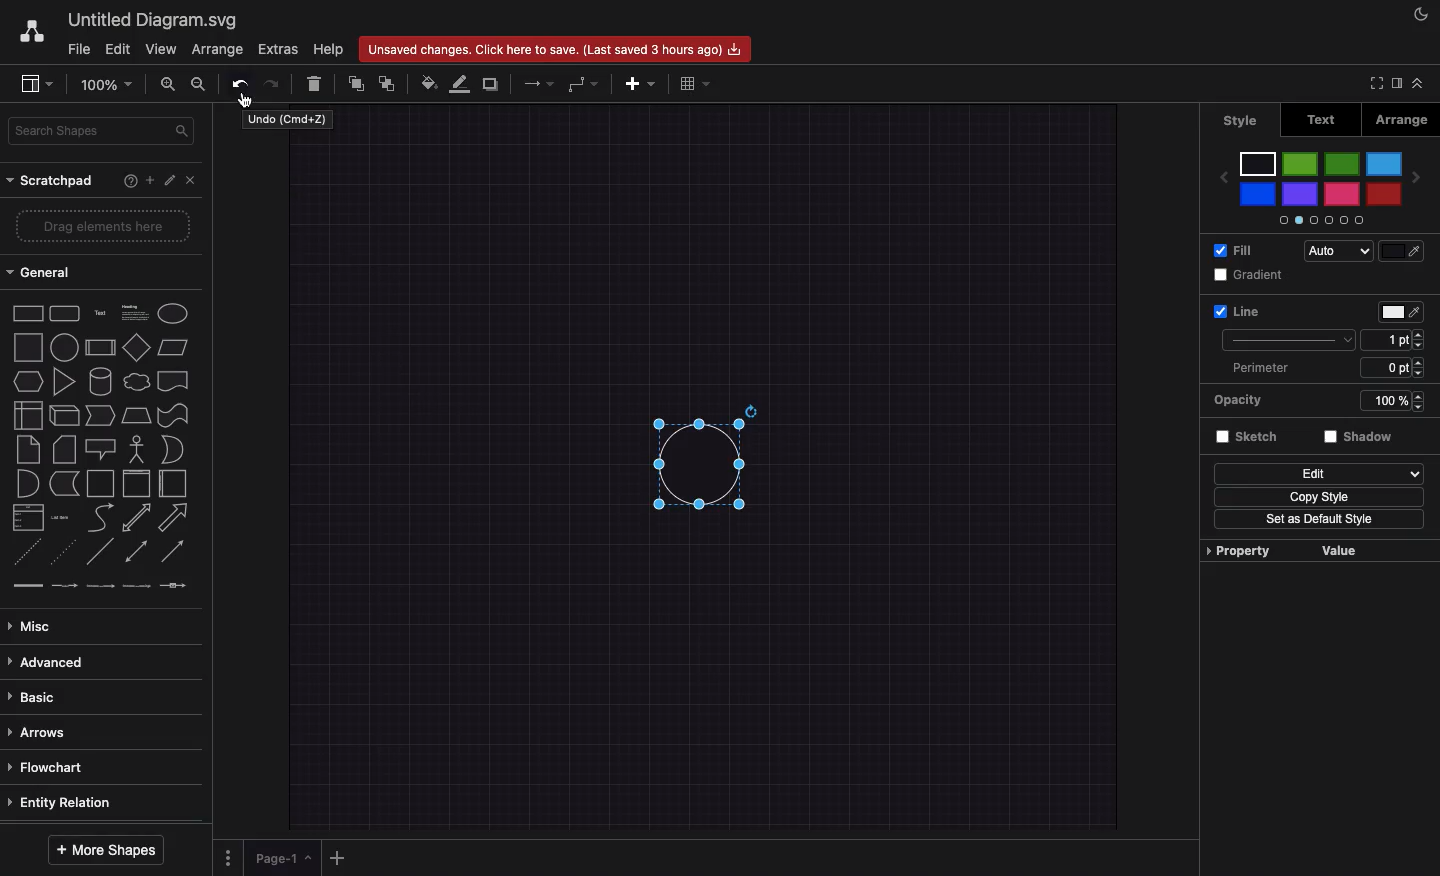 The height and width of the screenshot is (876, 1440). Describe the element at coordinates (200, 85) in the screenshot. I see `Zoom out` at that location.